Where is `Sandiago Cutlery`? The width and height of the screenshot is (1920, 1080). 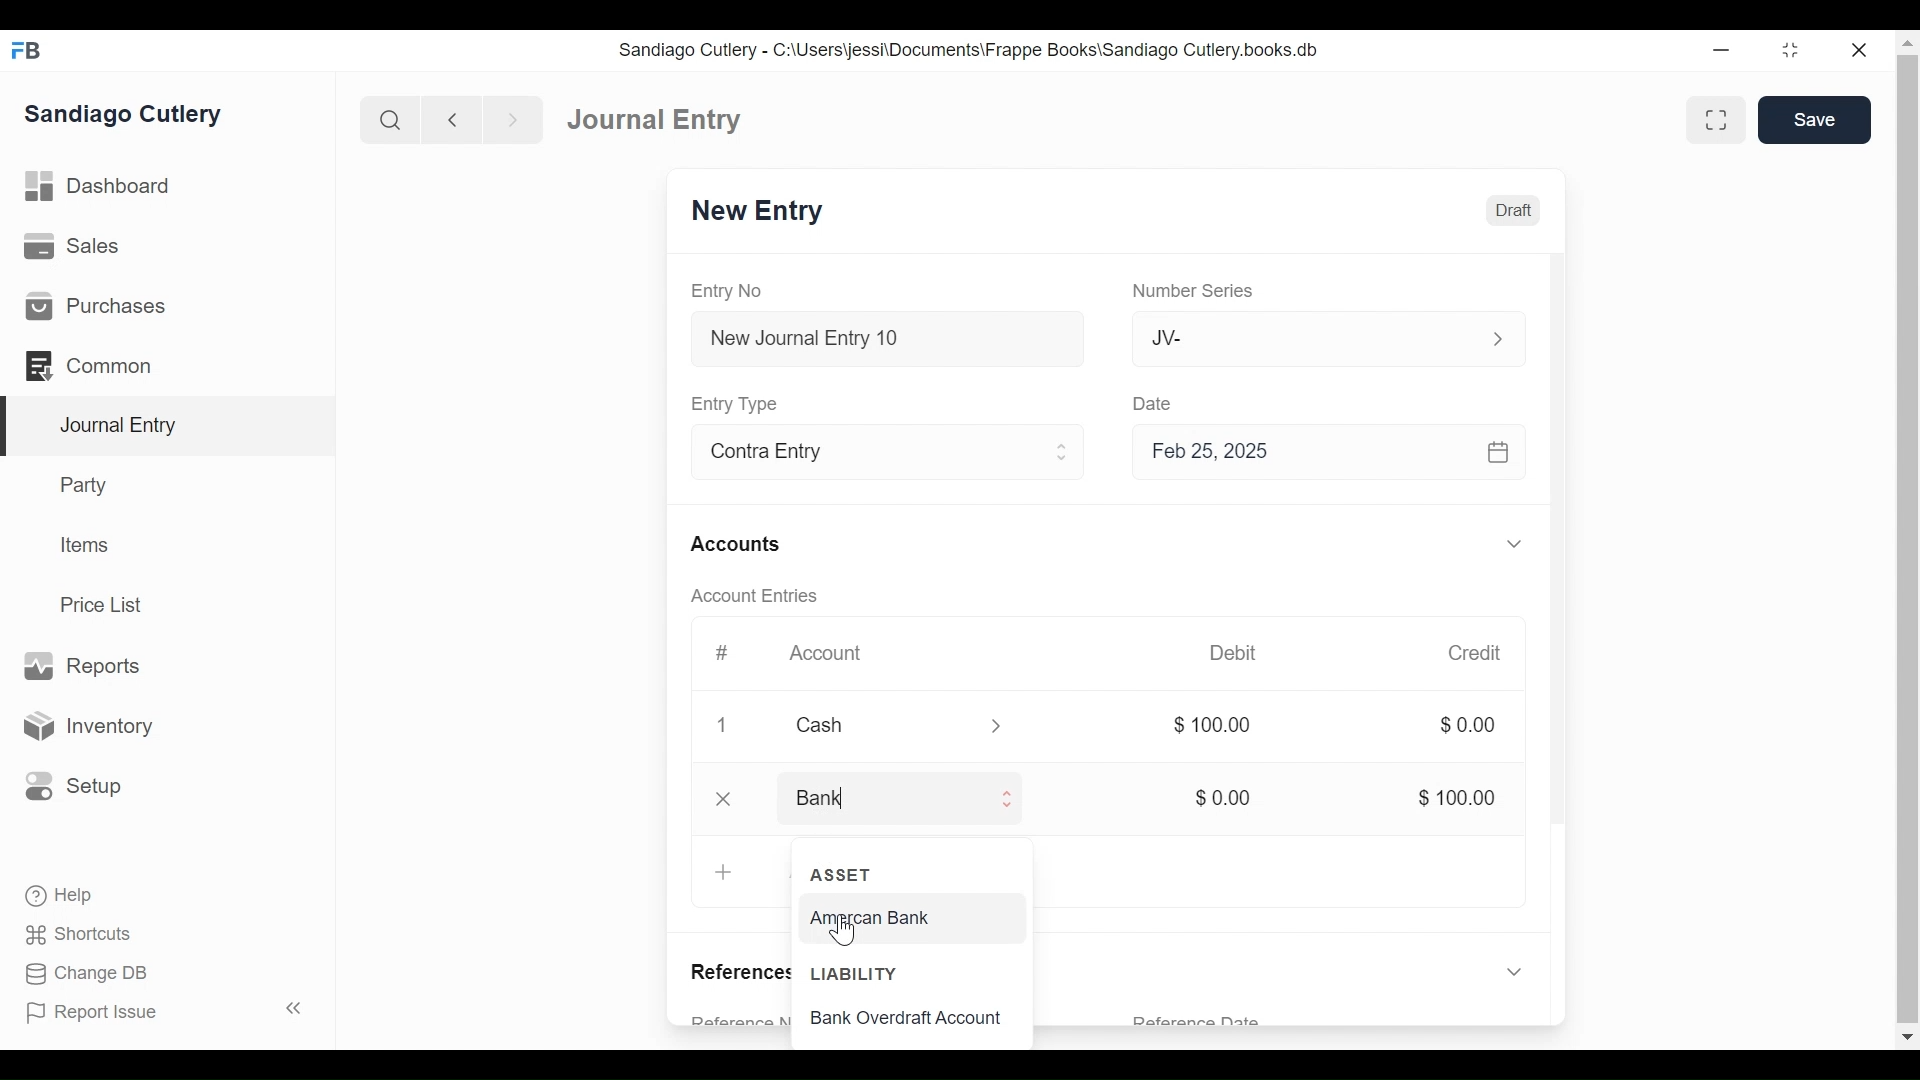 Sandiago Cutlery is located at coordinates (124, 115).